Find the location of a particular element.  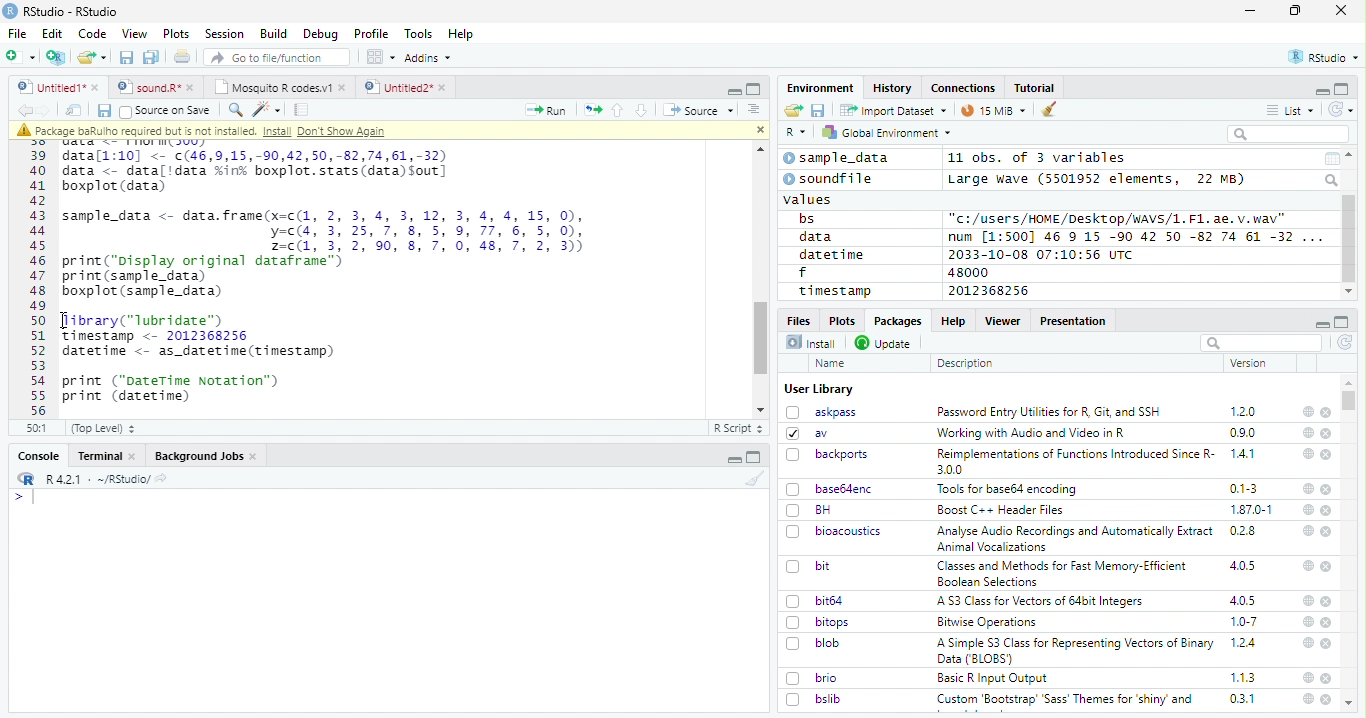

help is located at coordinates (1306, 530).